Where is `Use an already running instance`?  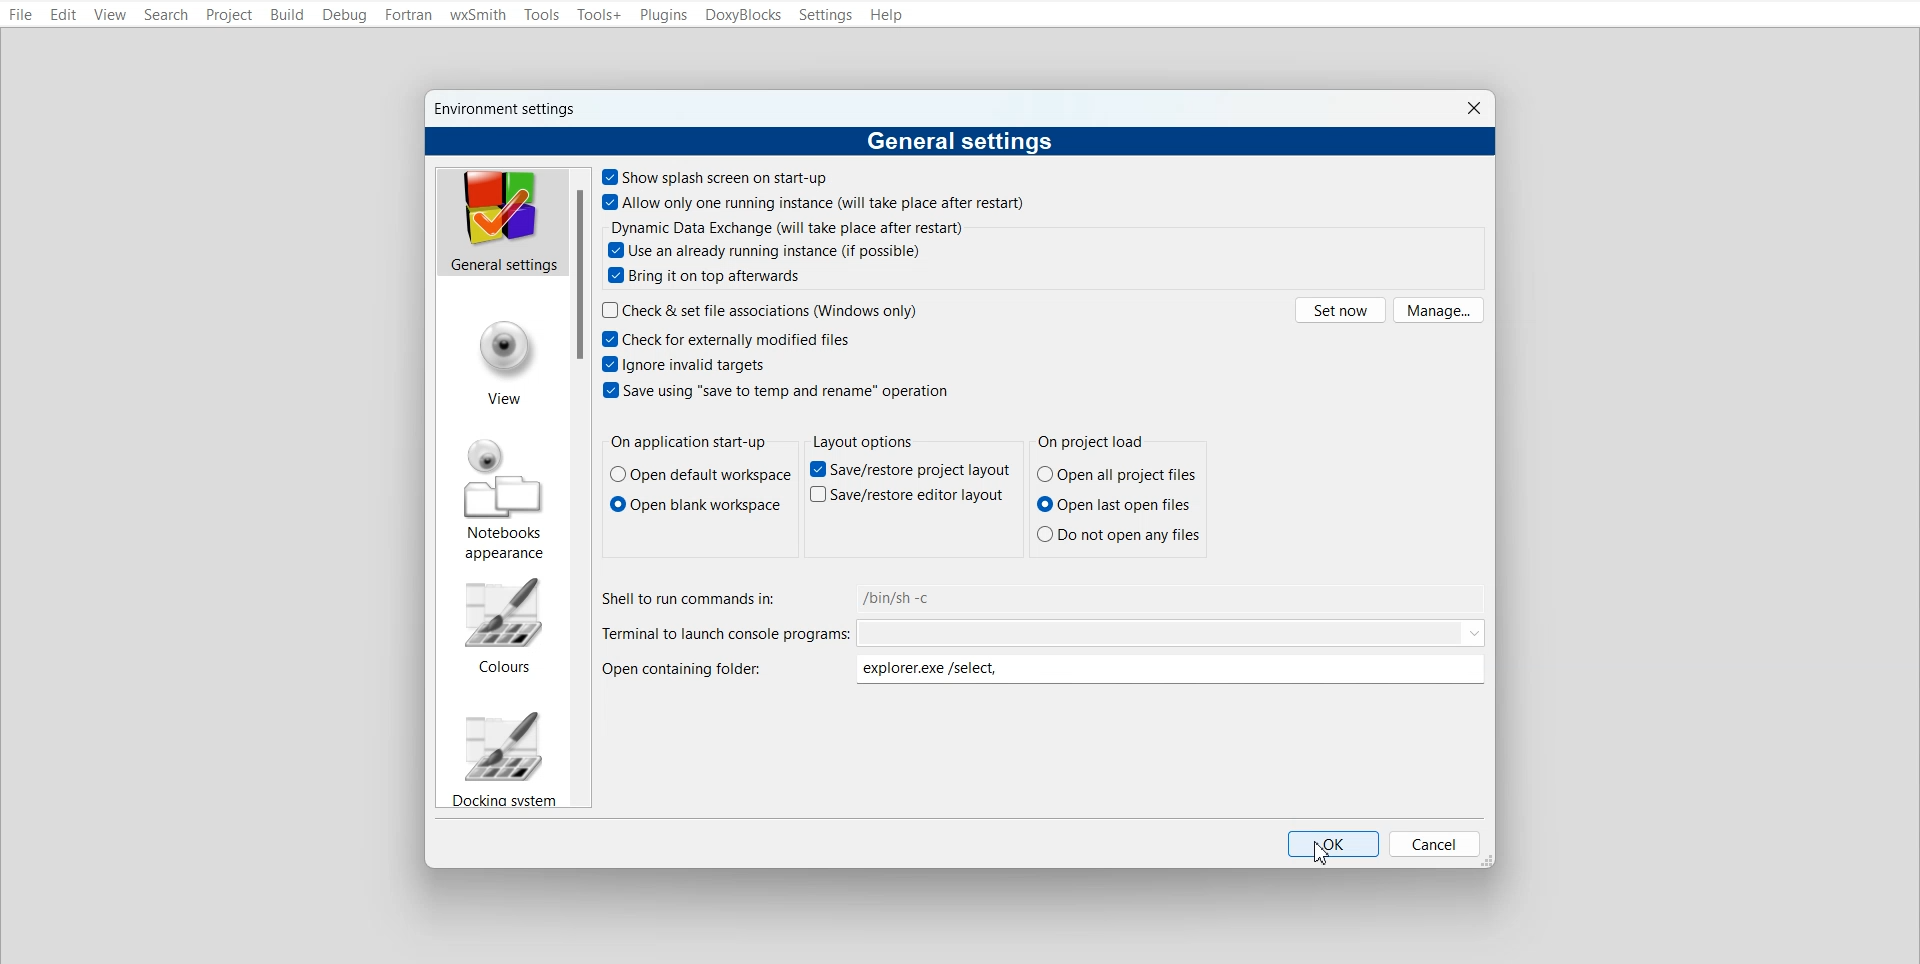 Use an already running instance is located at coordinates (766, 250).